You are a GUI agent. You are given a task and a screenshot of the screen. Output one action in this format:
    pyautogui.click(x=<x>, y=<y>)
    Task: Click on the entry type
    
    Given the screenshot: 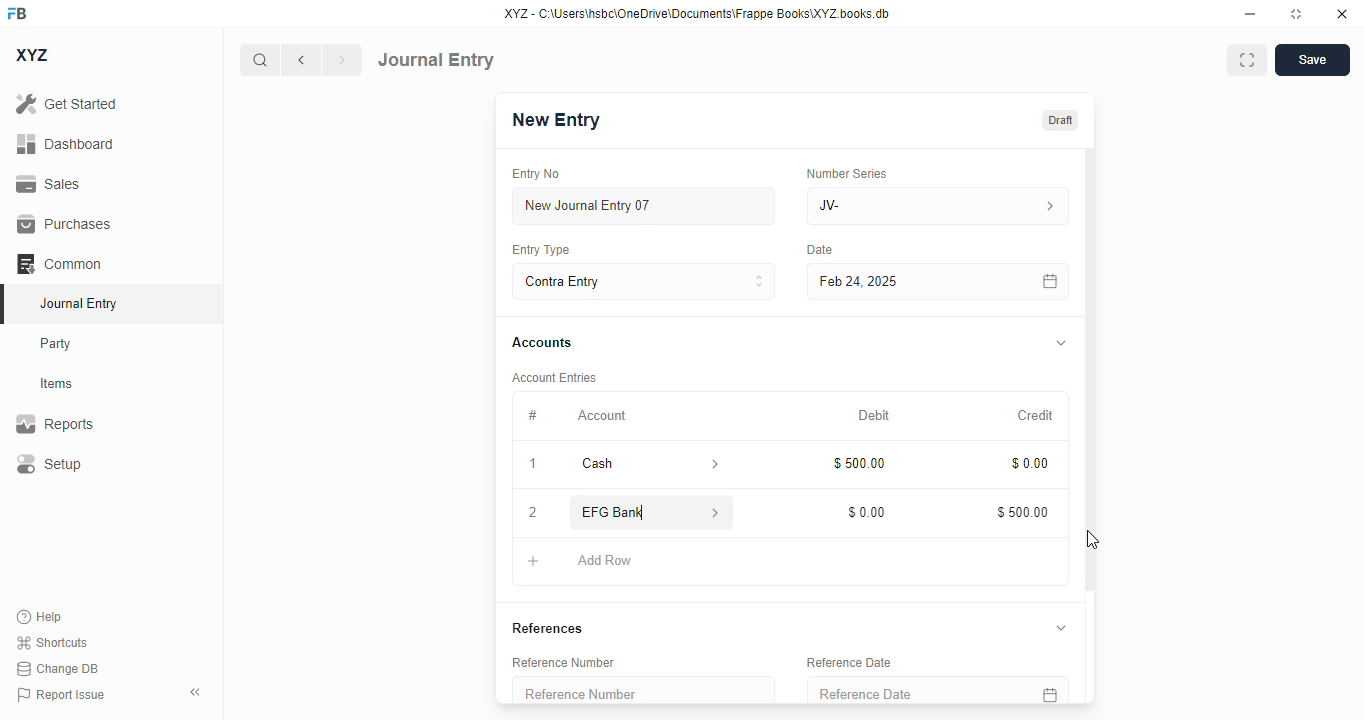 What is the action you would take?
    pyautogui.click(x=542, y=250)
    